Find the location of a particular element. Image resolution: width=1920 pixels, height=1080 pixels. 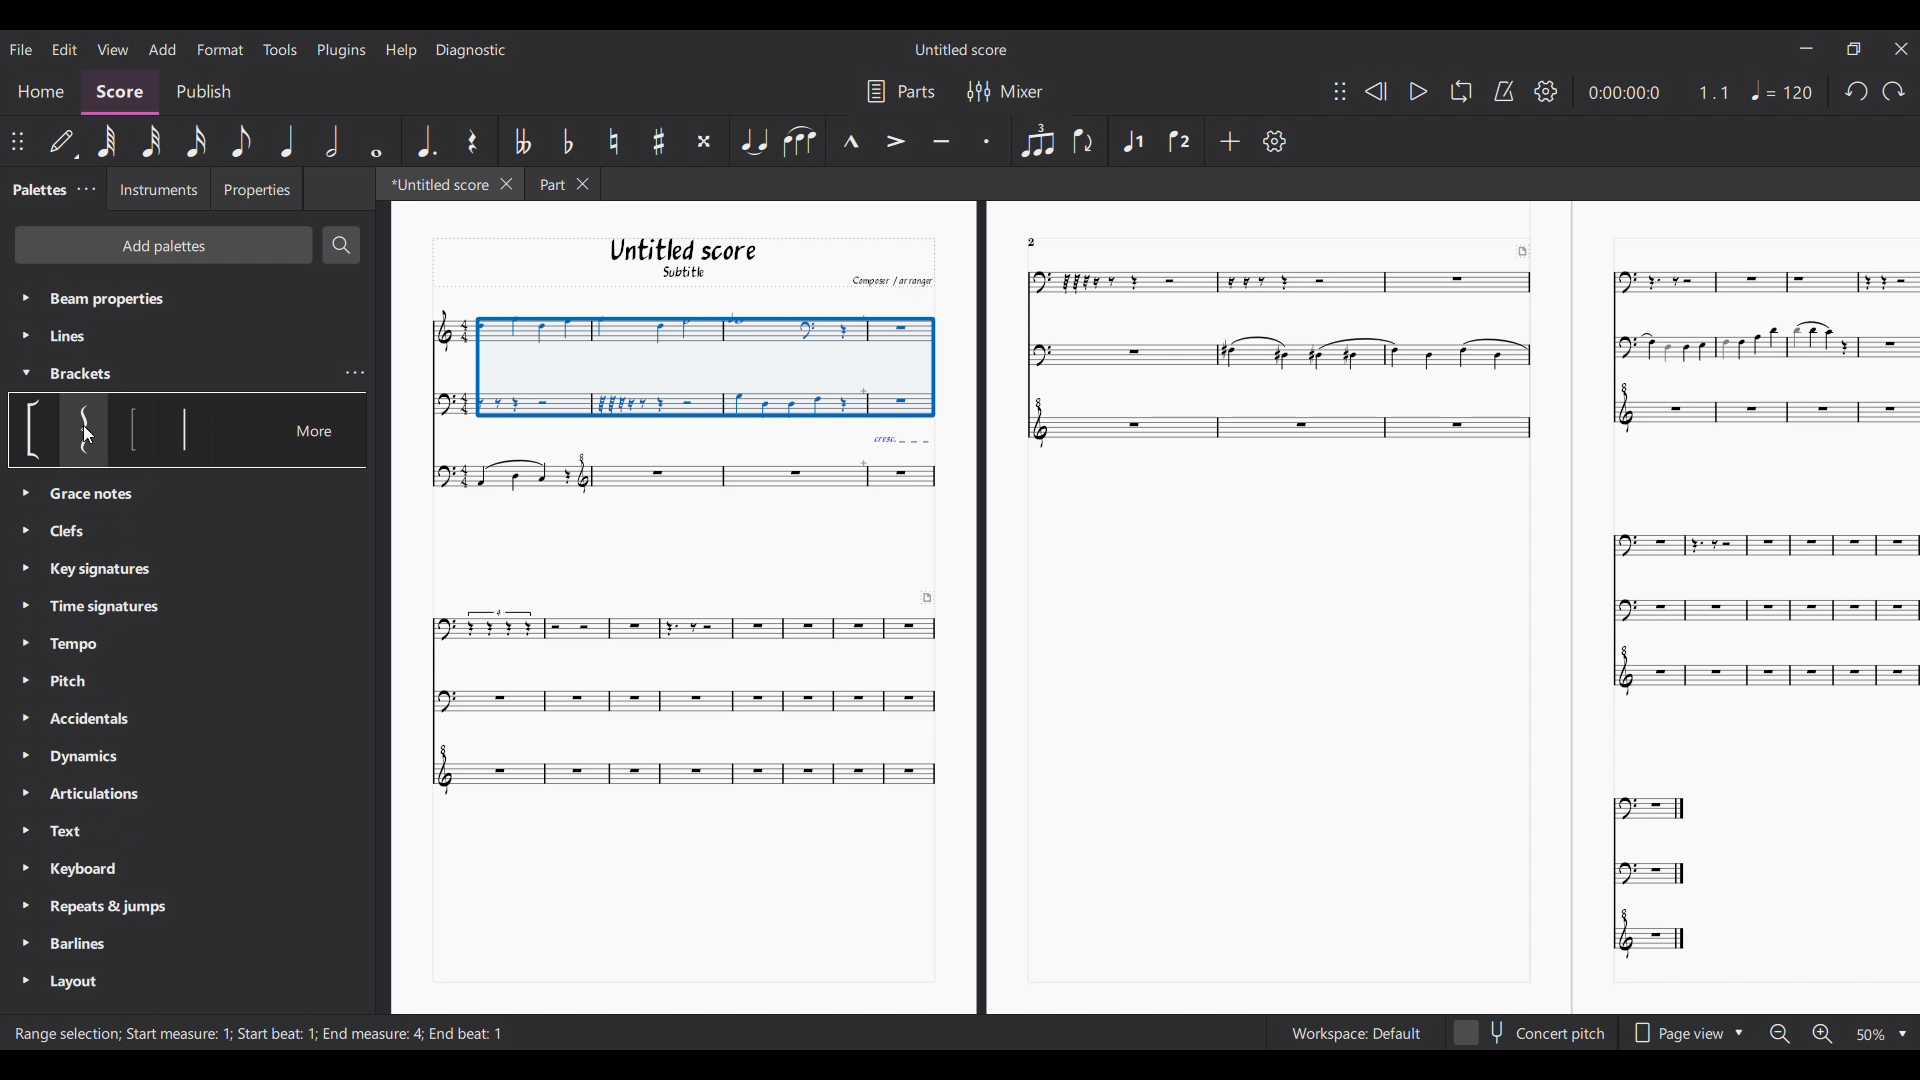

Settings is located at coordinates (1547, 91).